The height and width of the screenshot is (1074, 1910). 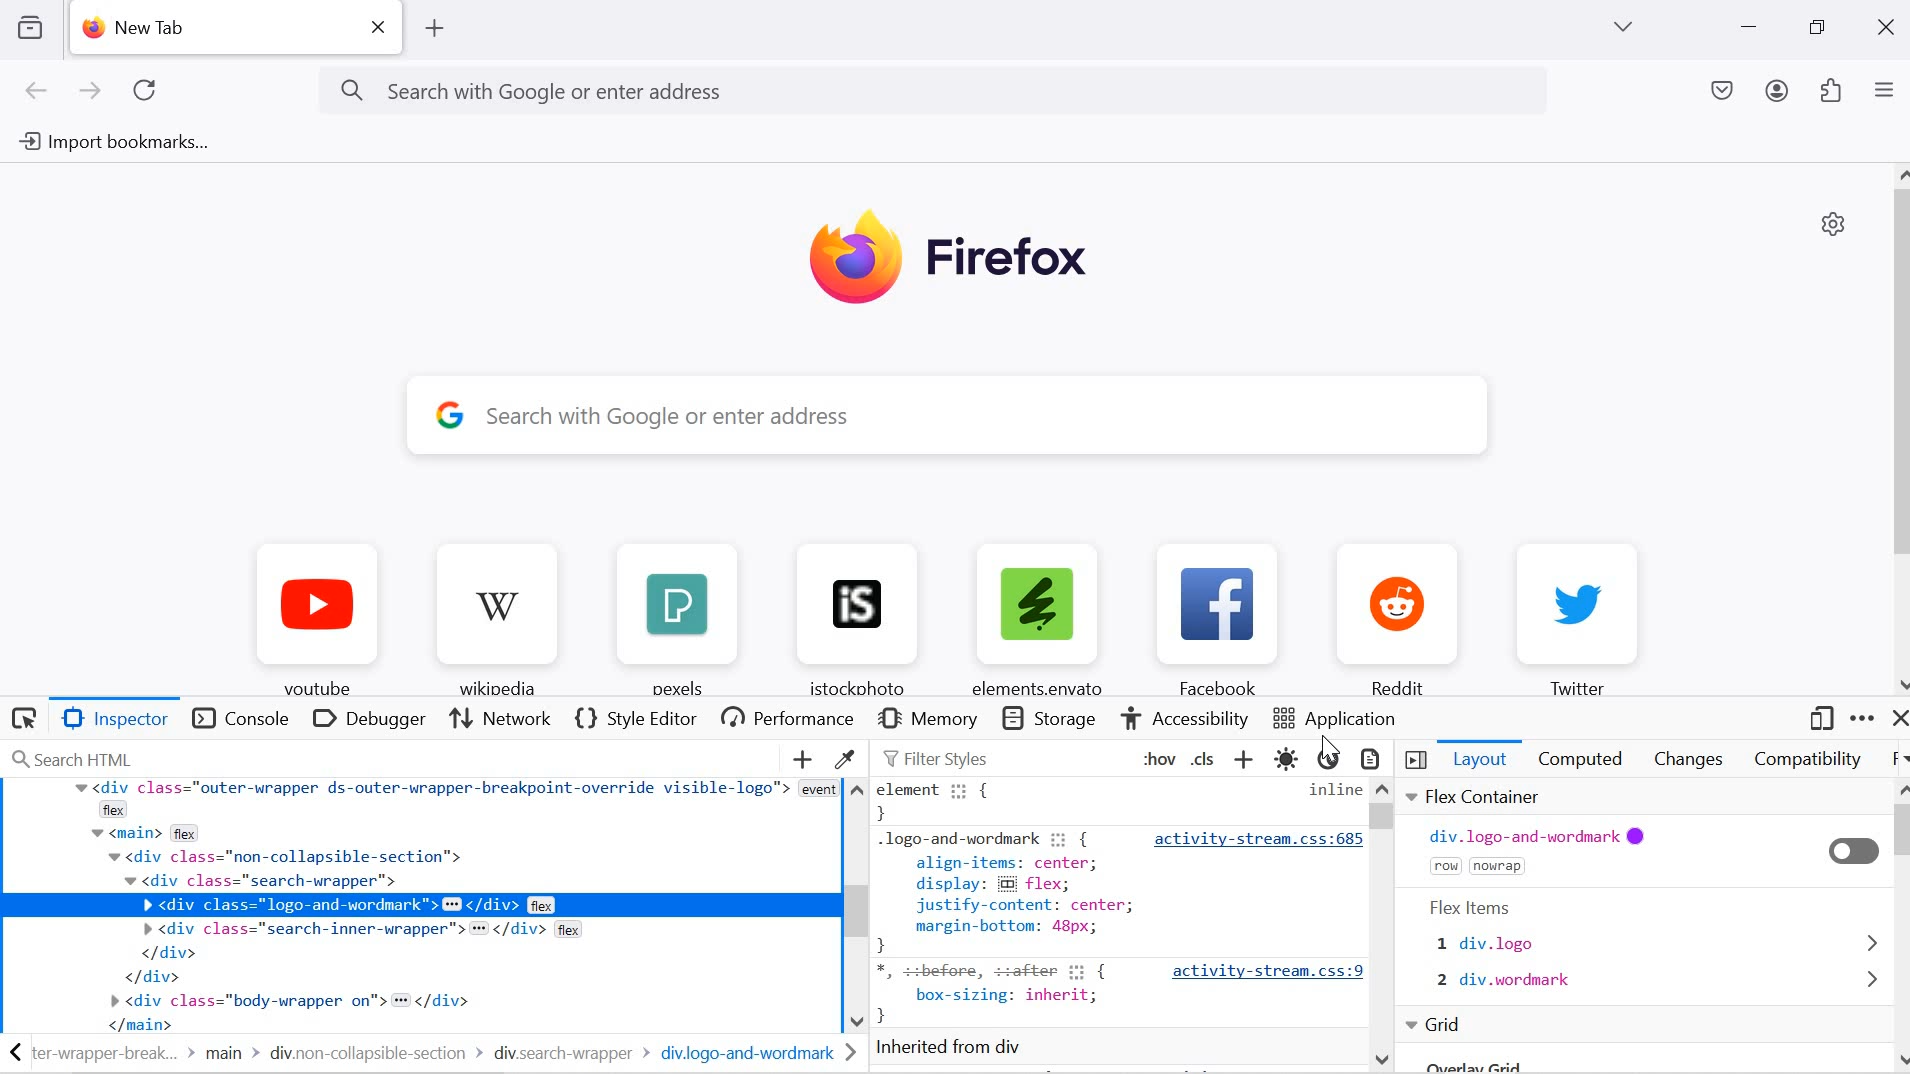 I want to click on toggle classes, so click(x=1204, y=758).